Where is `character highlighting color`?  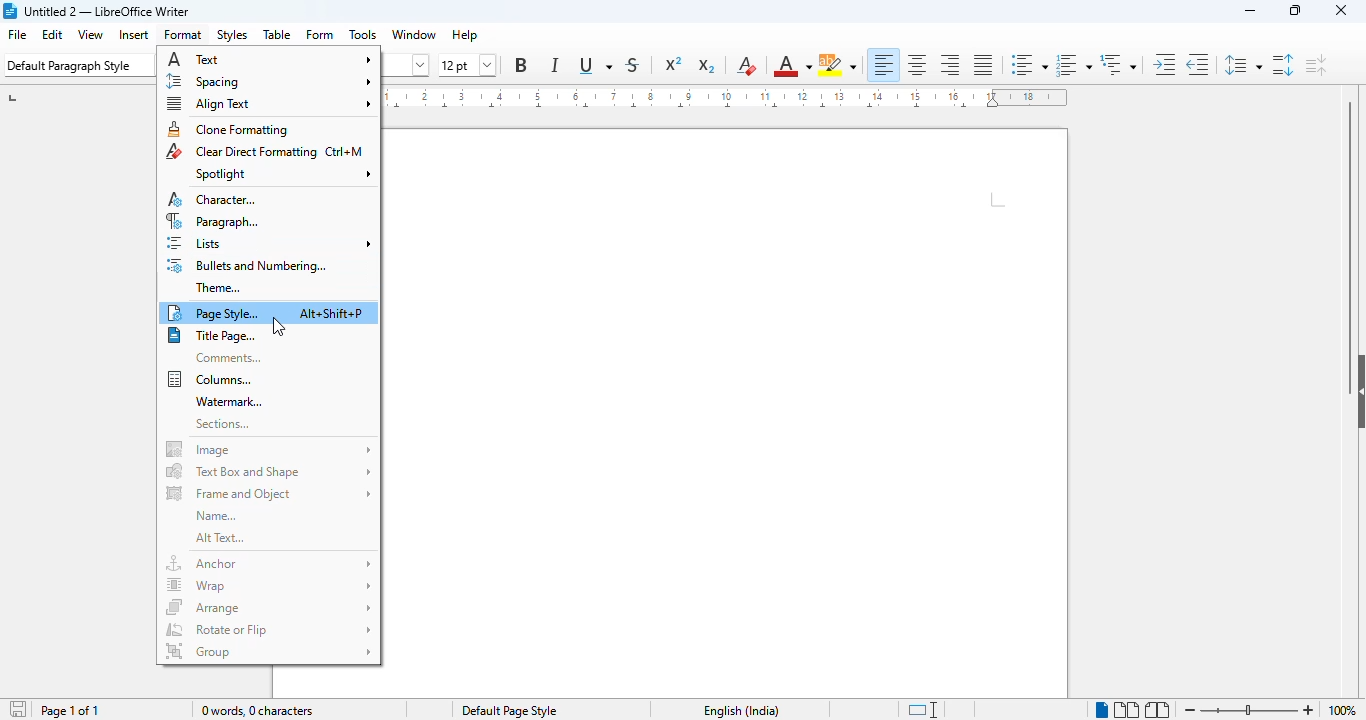 character highlighting color is located at coordinates (838, 66).